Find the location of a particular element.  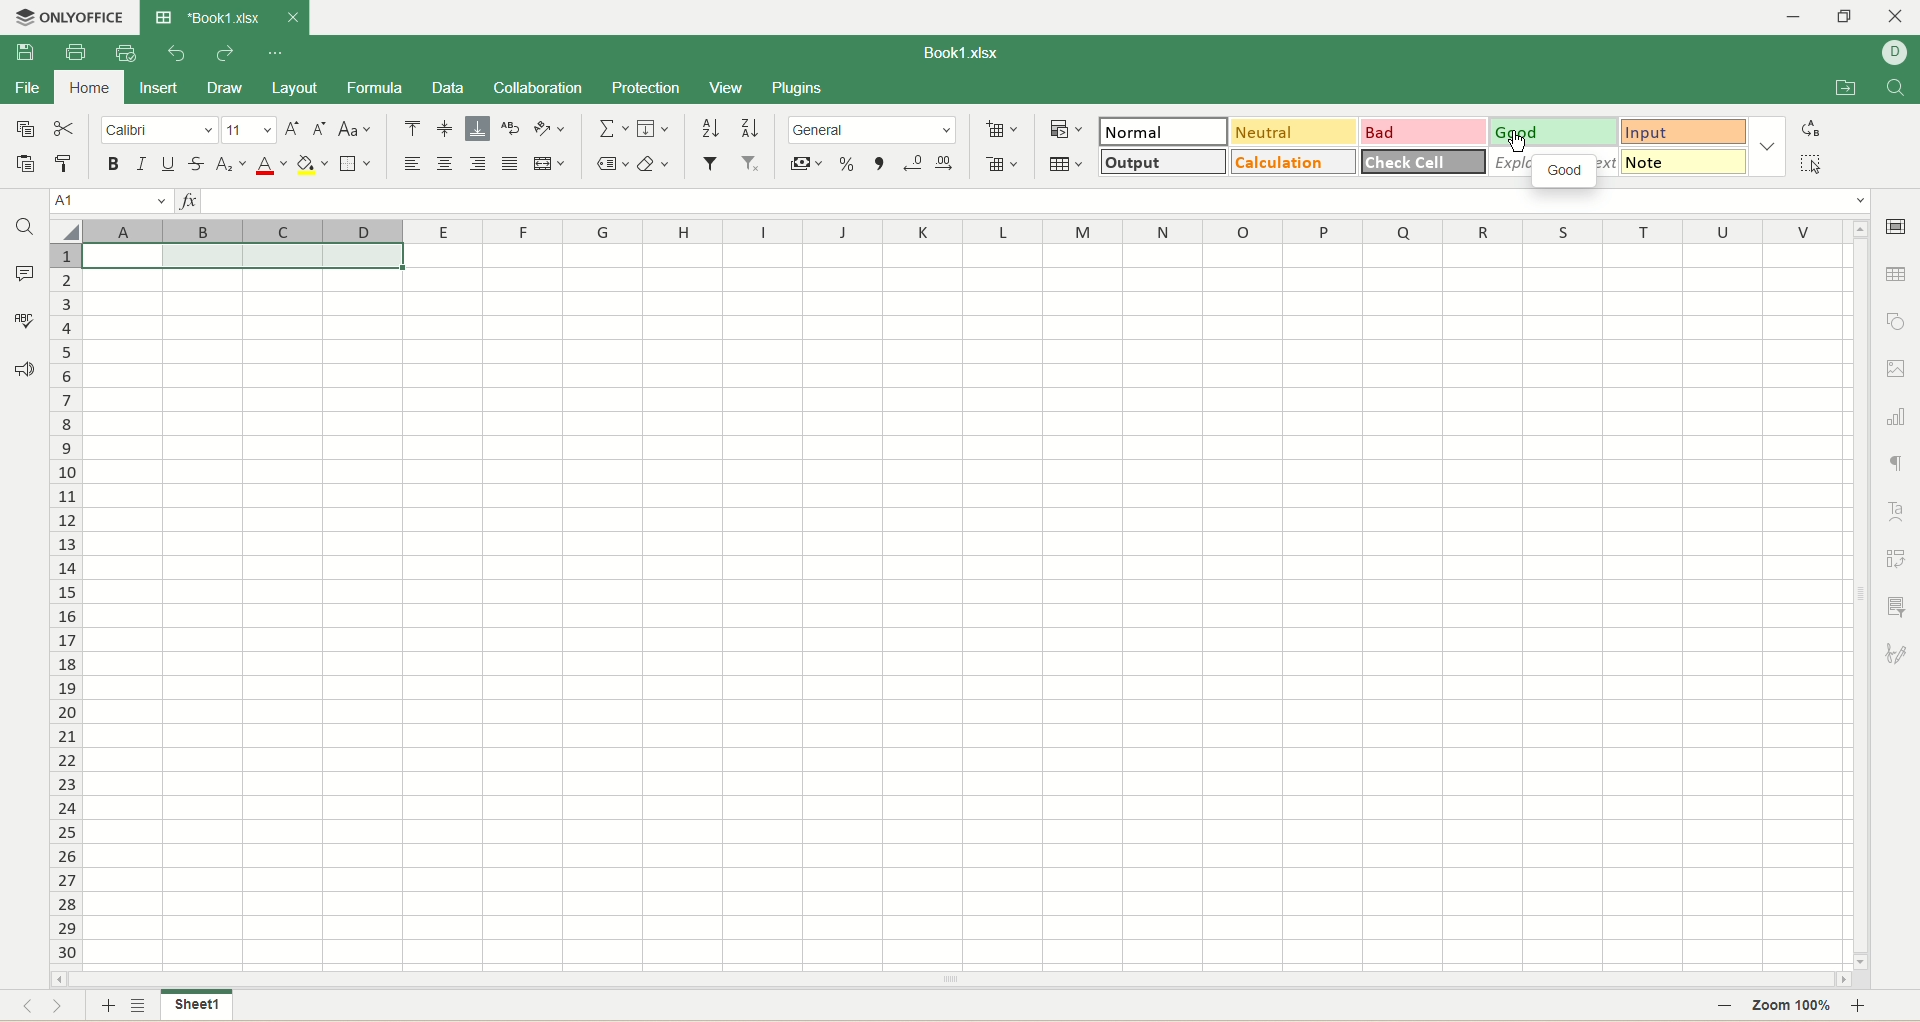

output is located at coordinates (1163, 161).